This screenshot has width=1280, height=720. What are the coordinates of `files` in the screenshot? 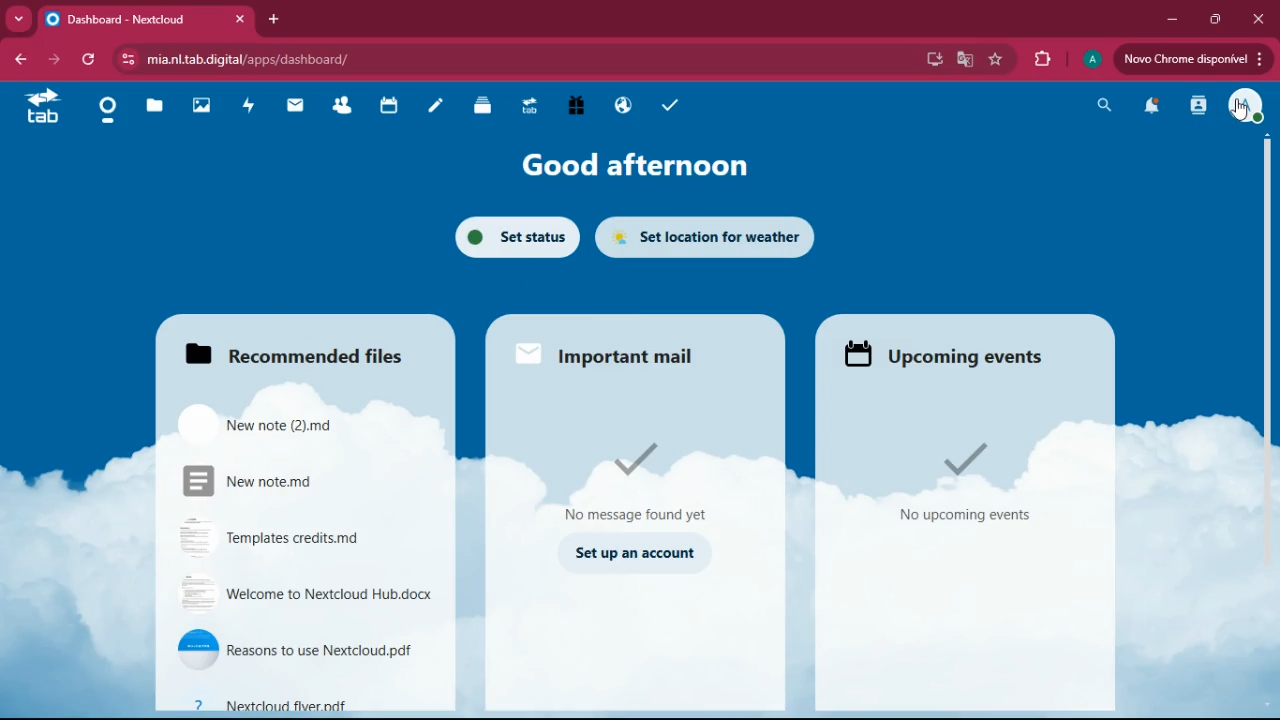 It's located at (154, 108).